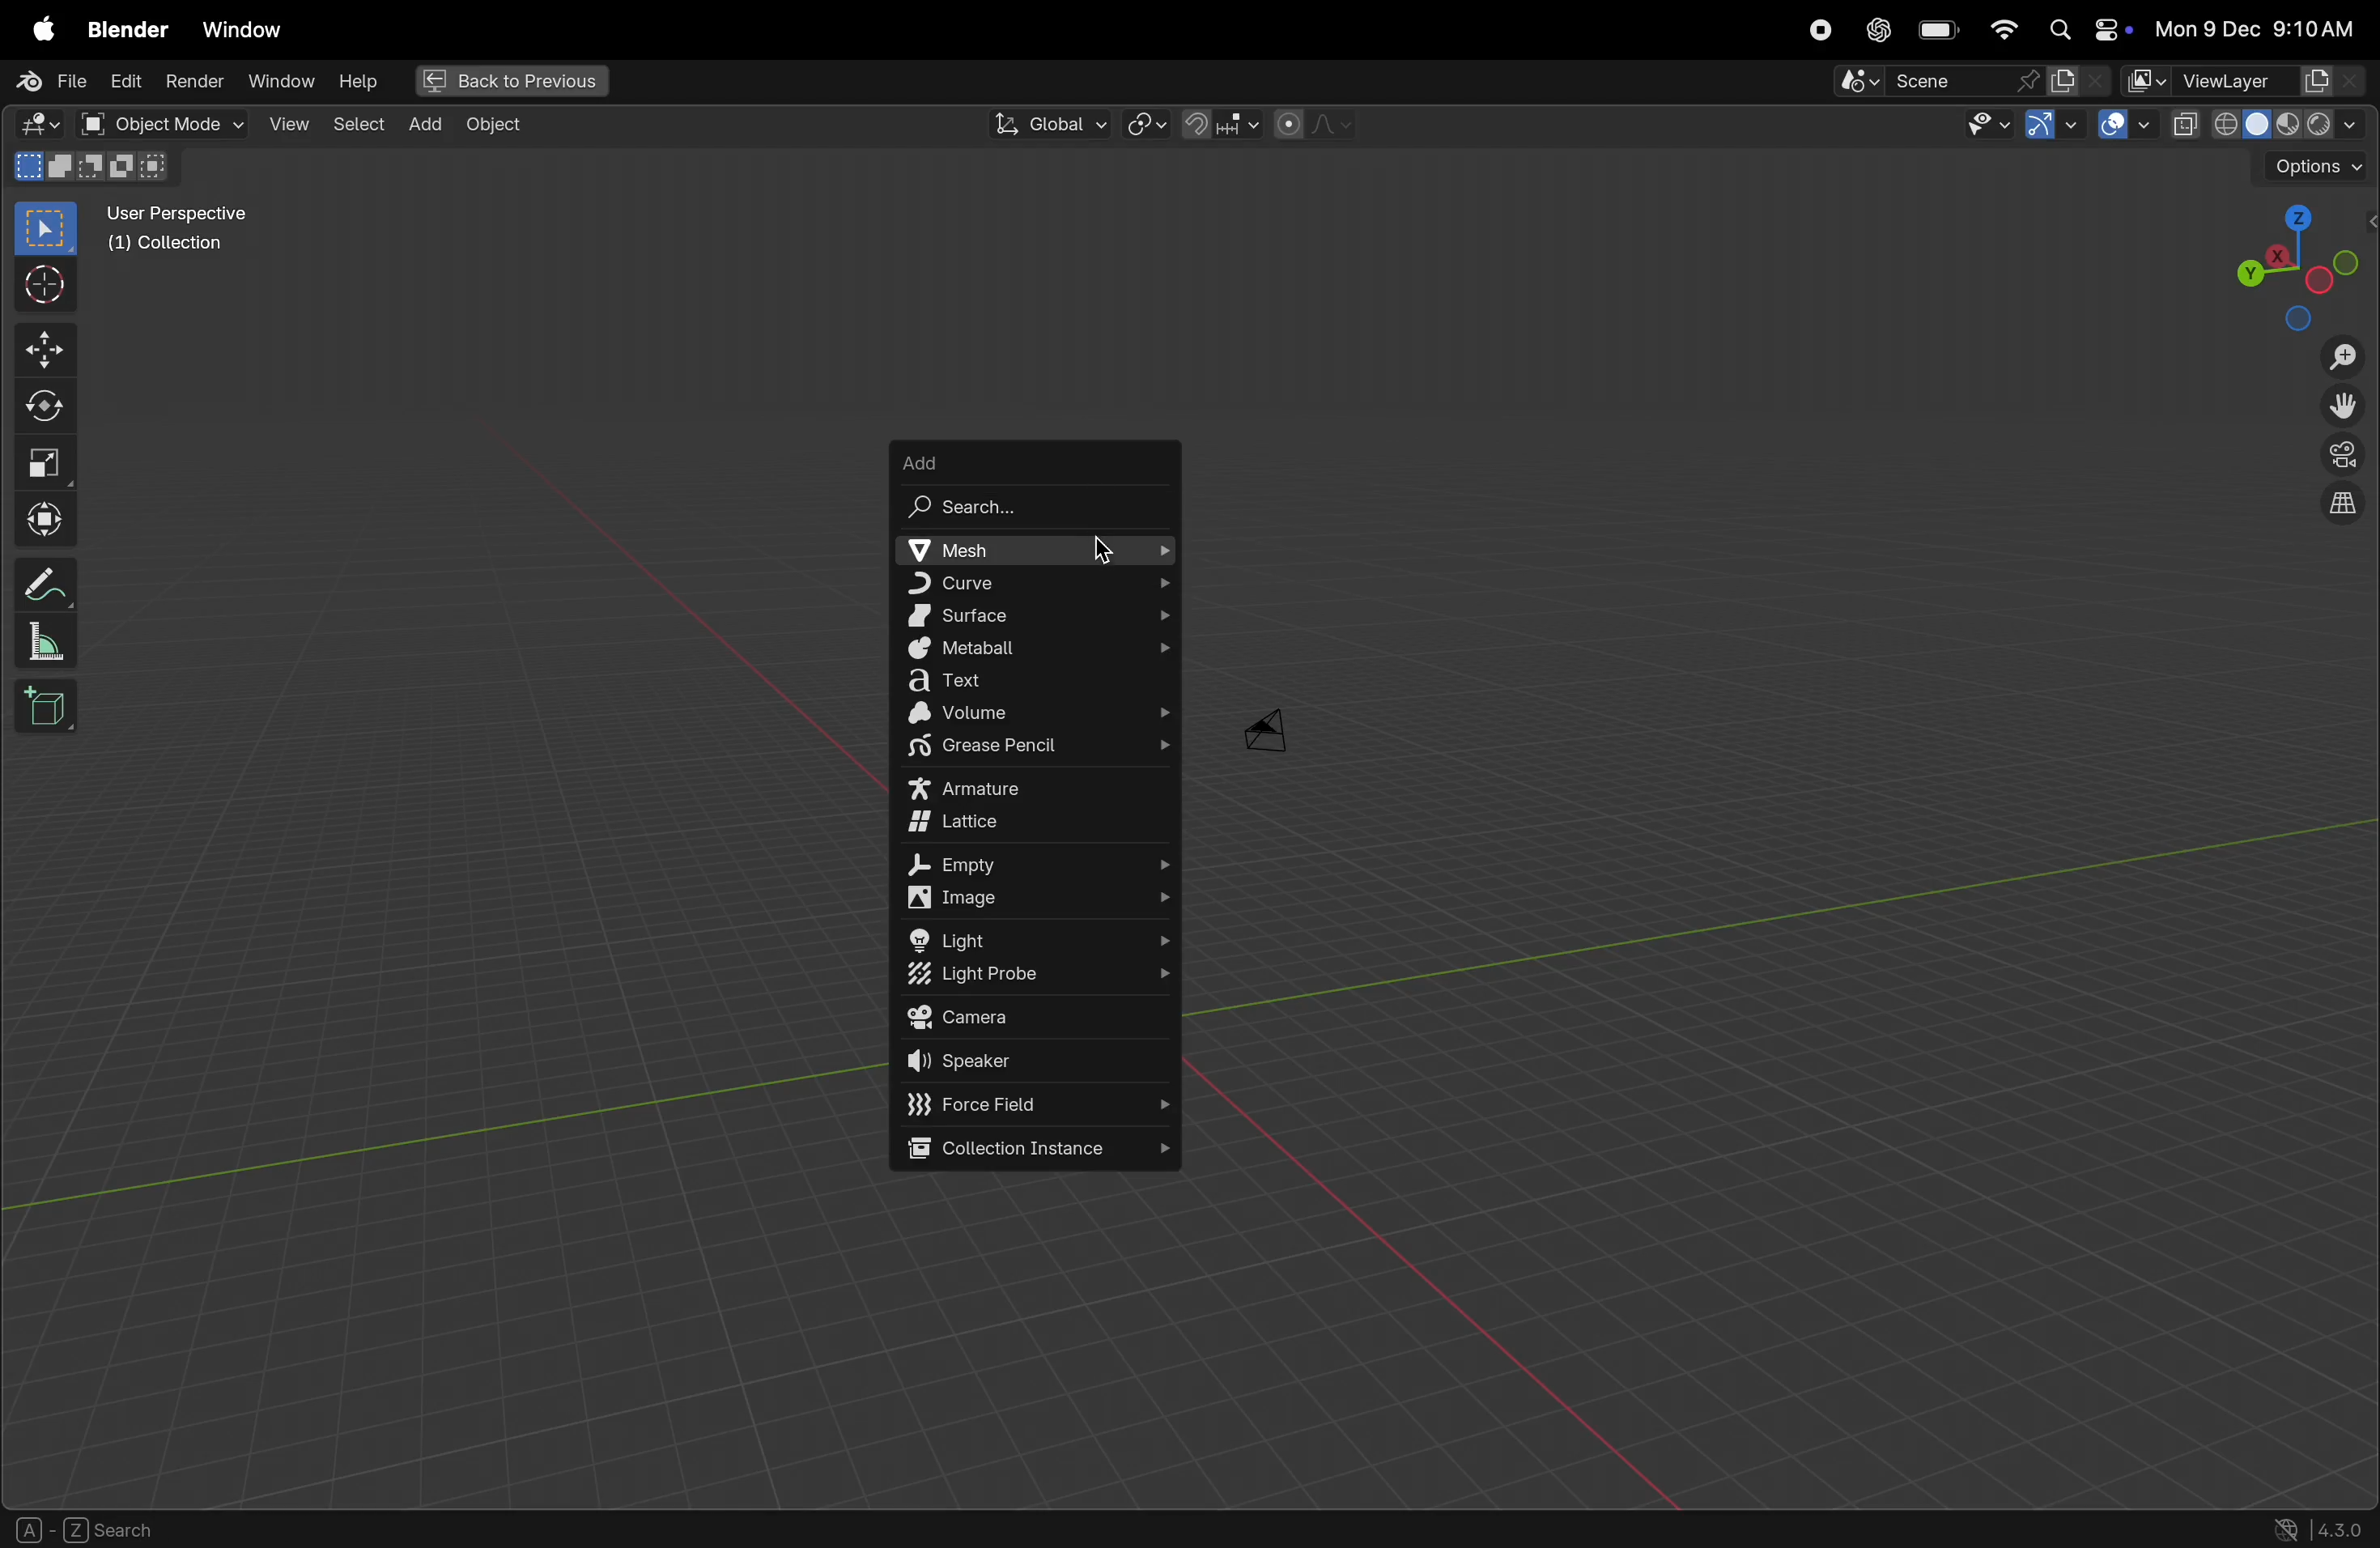 The image size is (2380, 1548). Describe the element at coordinates (1048, 715) in the screenshot. I see `volume` at that location.